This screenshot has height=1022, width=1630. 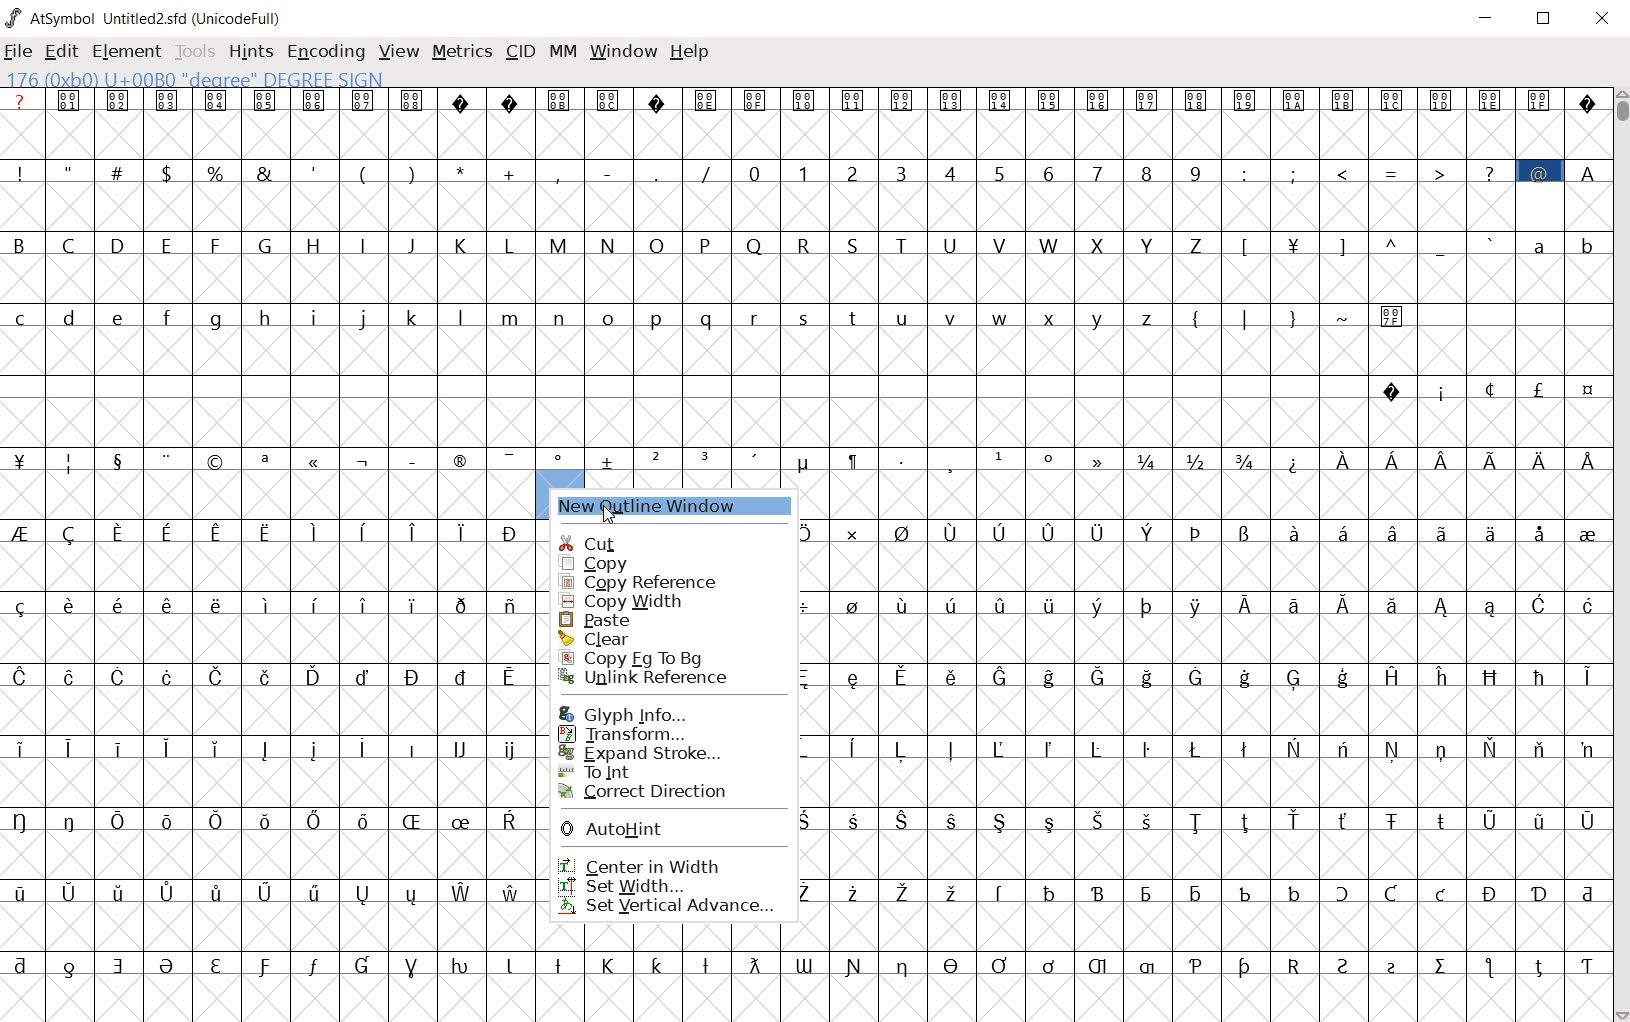 What do you see at coordinates (1206, 821) in the screenshot?
I see `special letters` at bounding box center [1206, 821].